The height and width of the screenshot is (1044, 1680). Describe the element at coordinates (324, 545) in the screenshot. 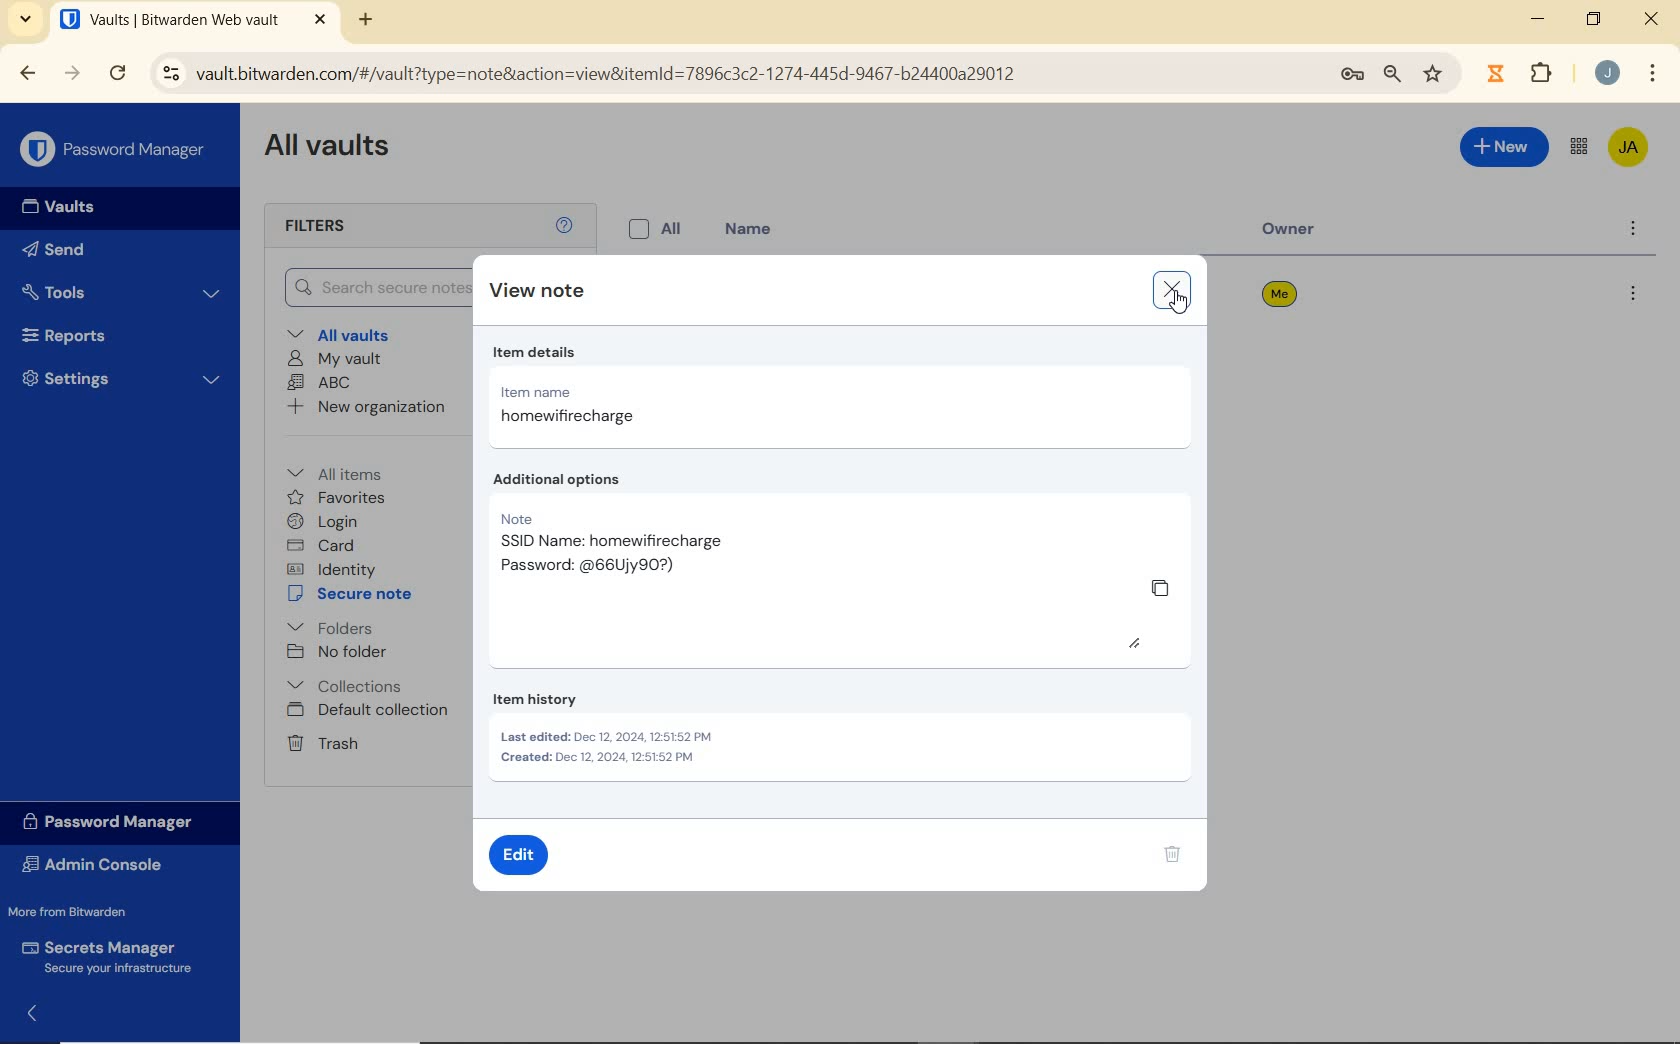

I see `card` at that location.